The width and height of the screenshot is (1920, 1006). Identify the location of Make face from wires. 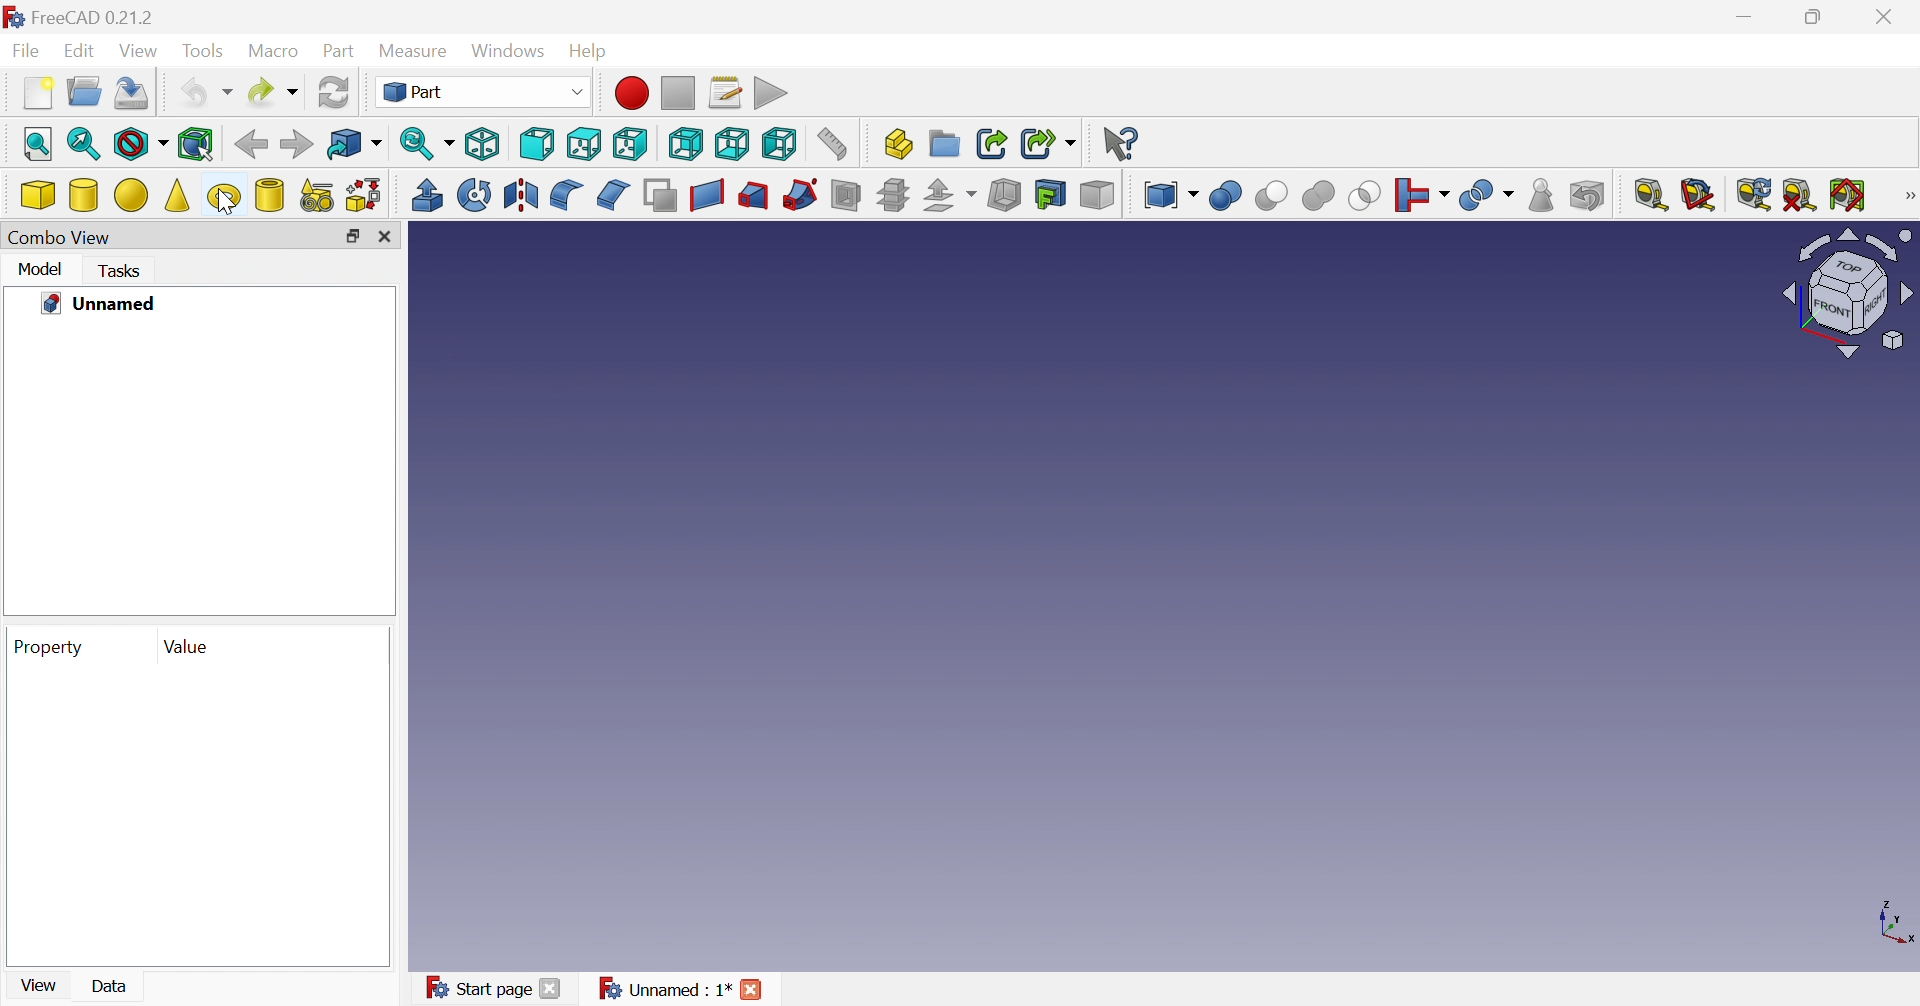
(660, 196).